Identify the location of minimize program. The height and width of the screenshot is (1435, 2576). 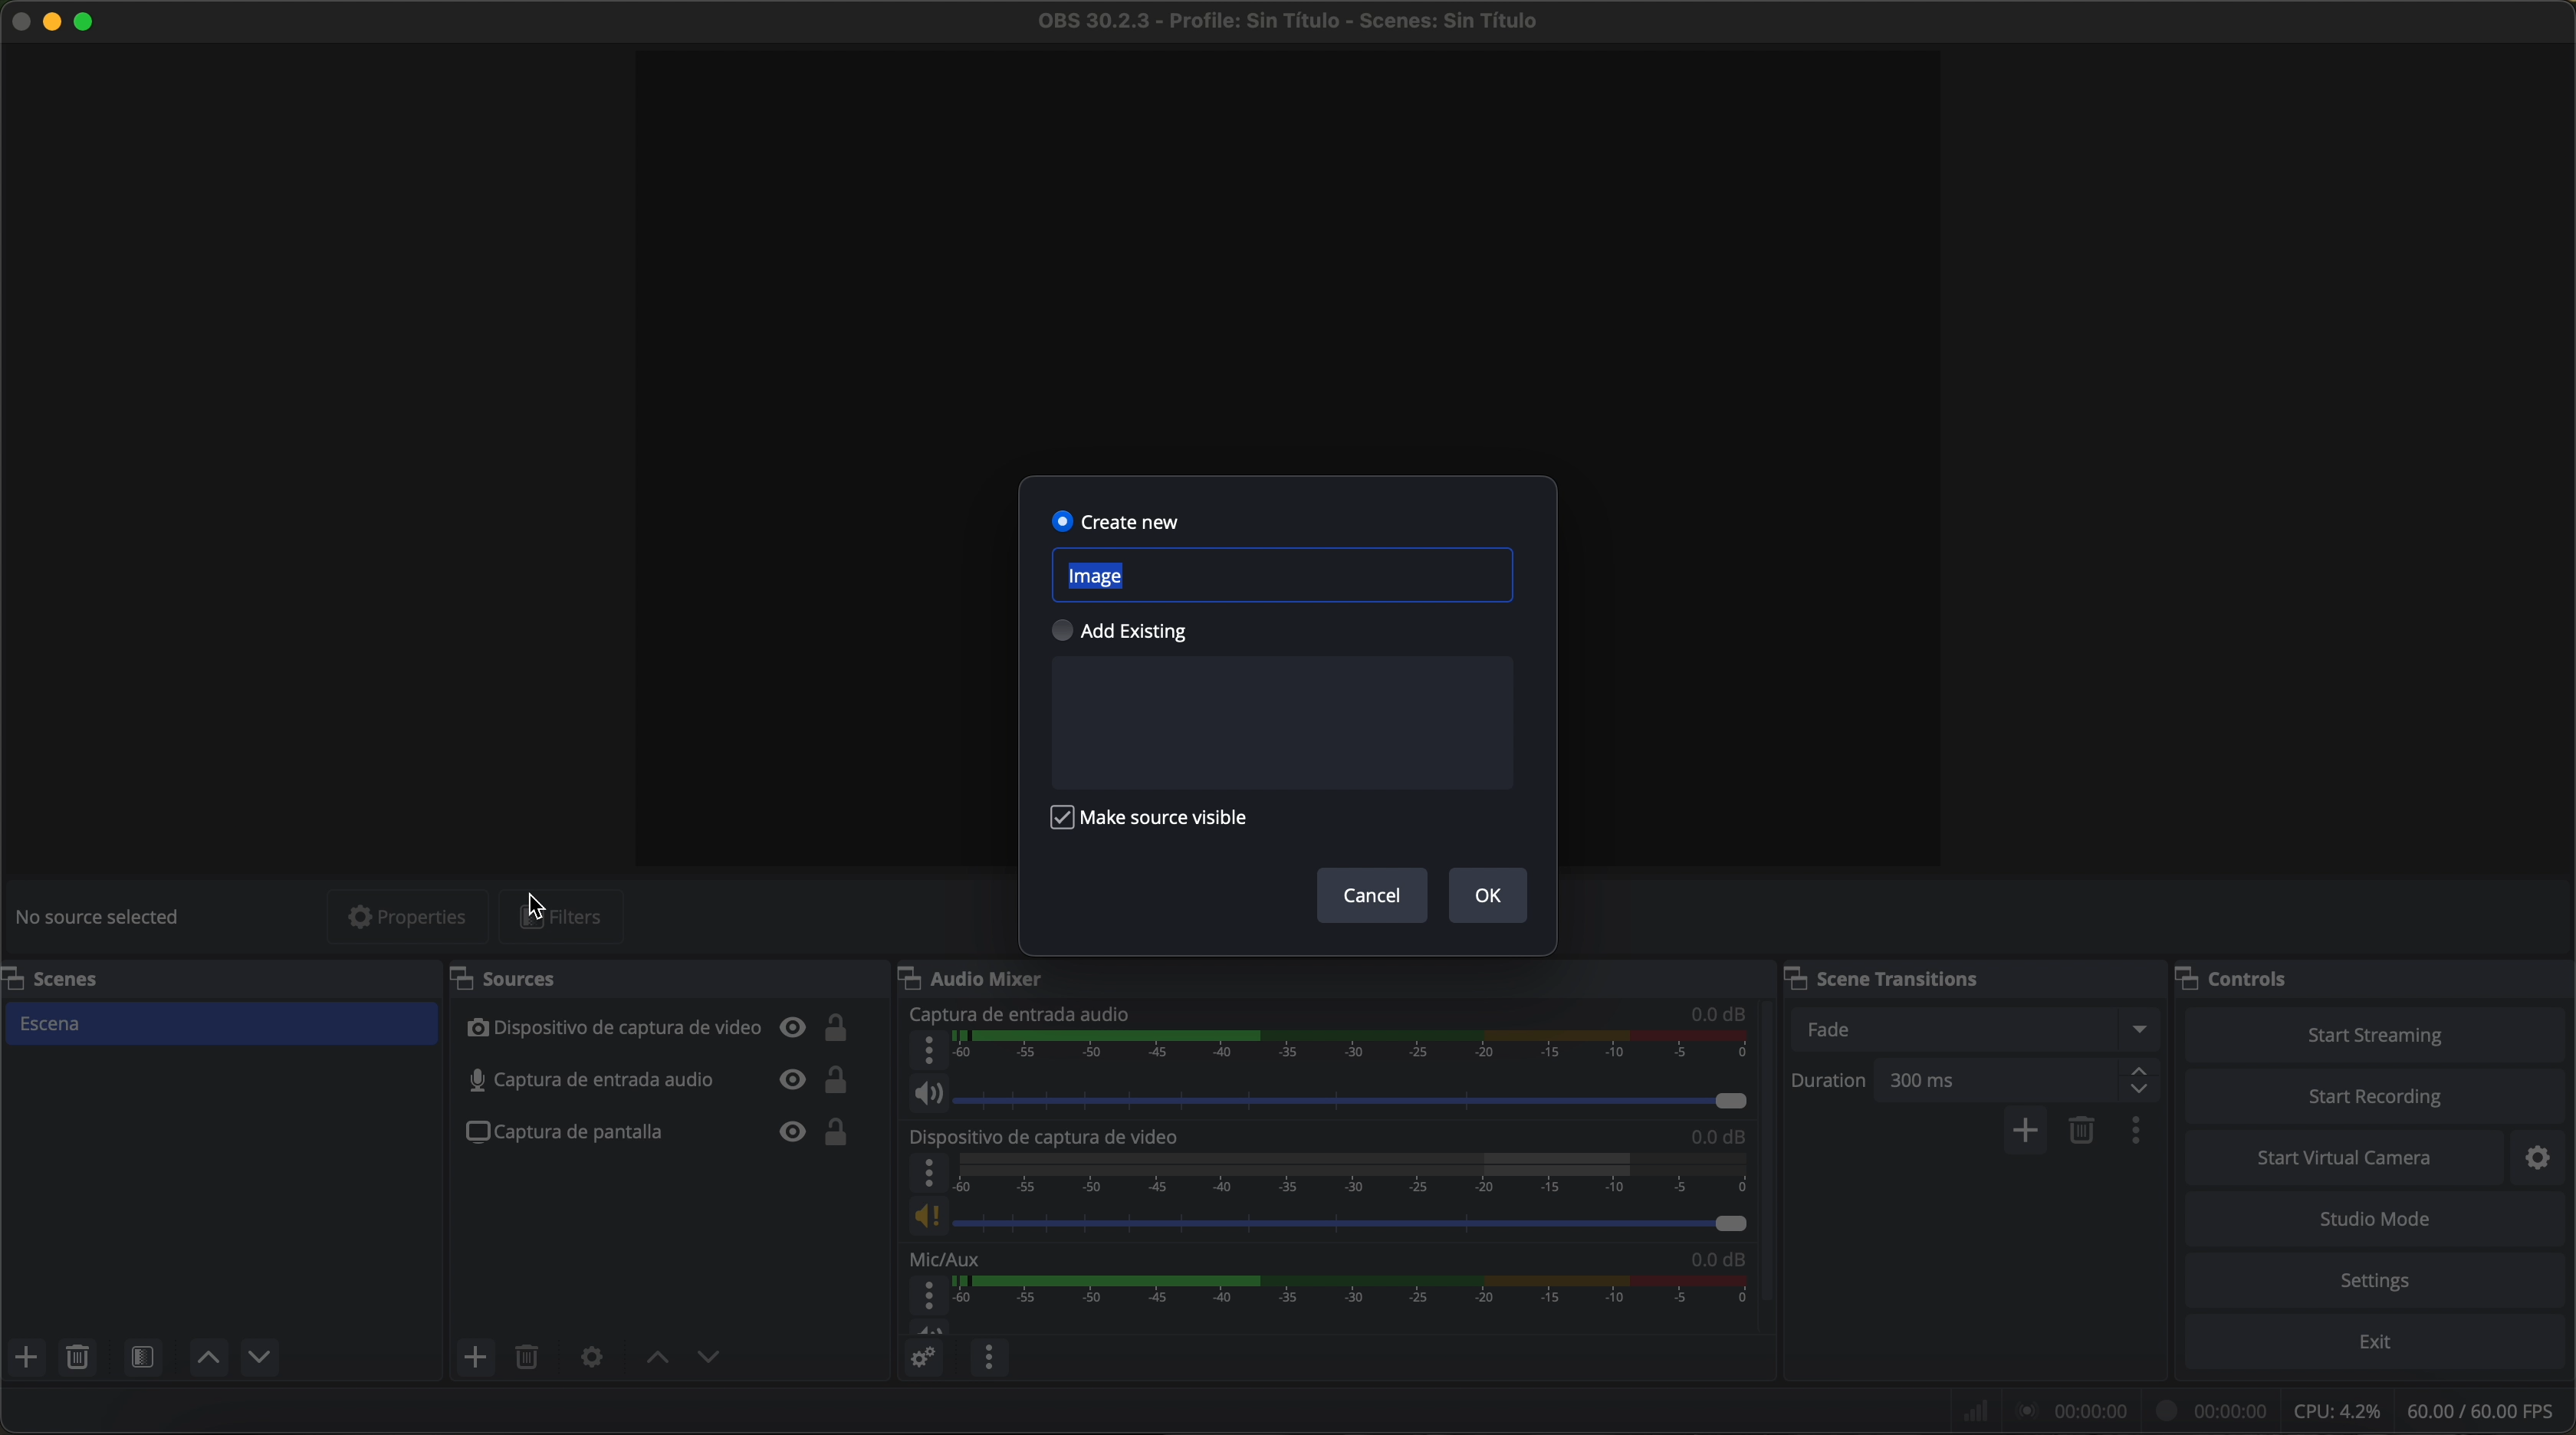
(53, 21).